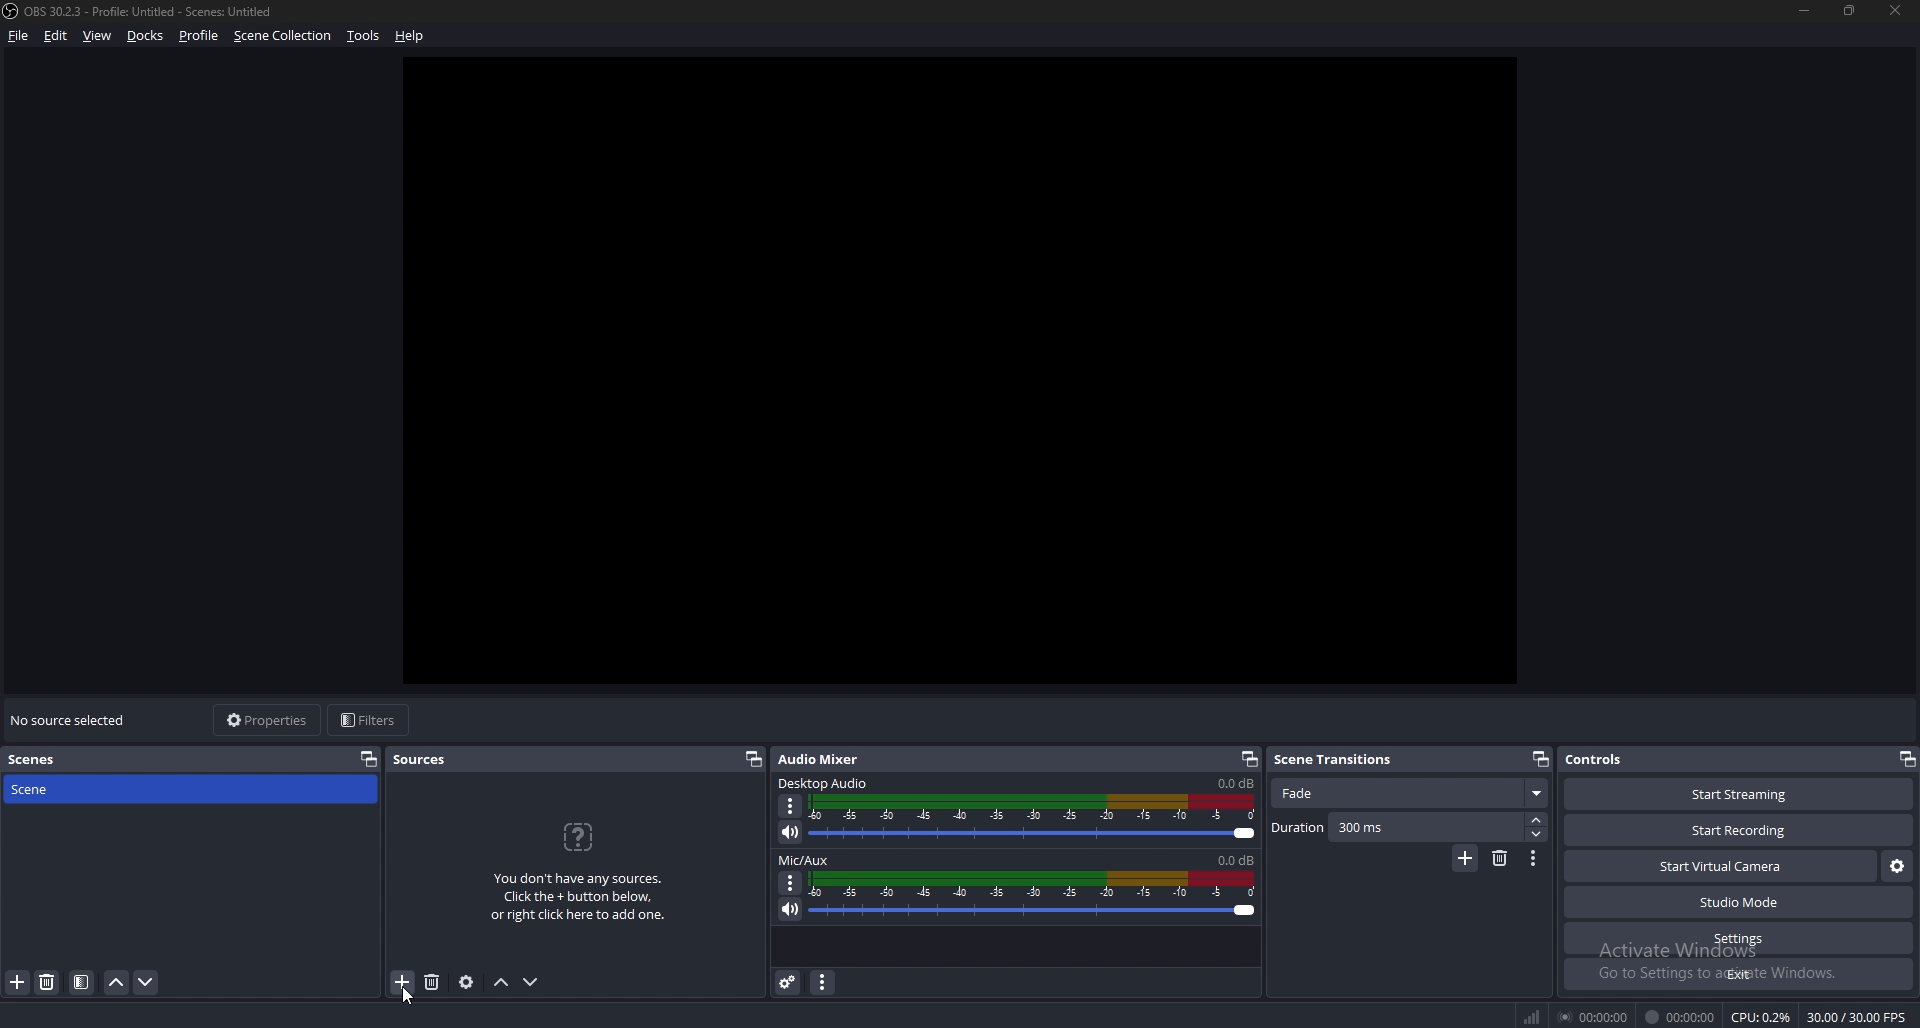 This screenshot has height=1028, width=1920. What do you see at coordinates (1897, 10) in the screenshot?
I see `close` at bounding box center [1897, 10].